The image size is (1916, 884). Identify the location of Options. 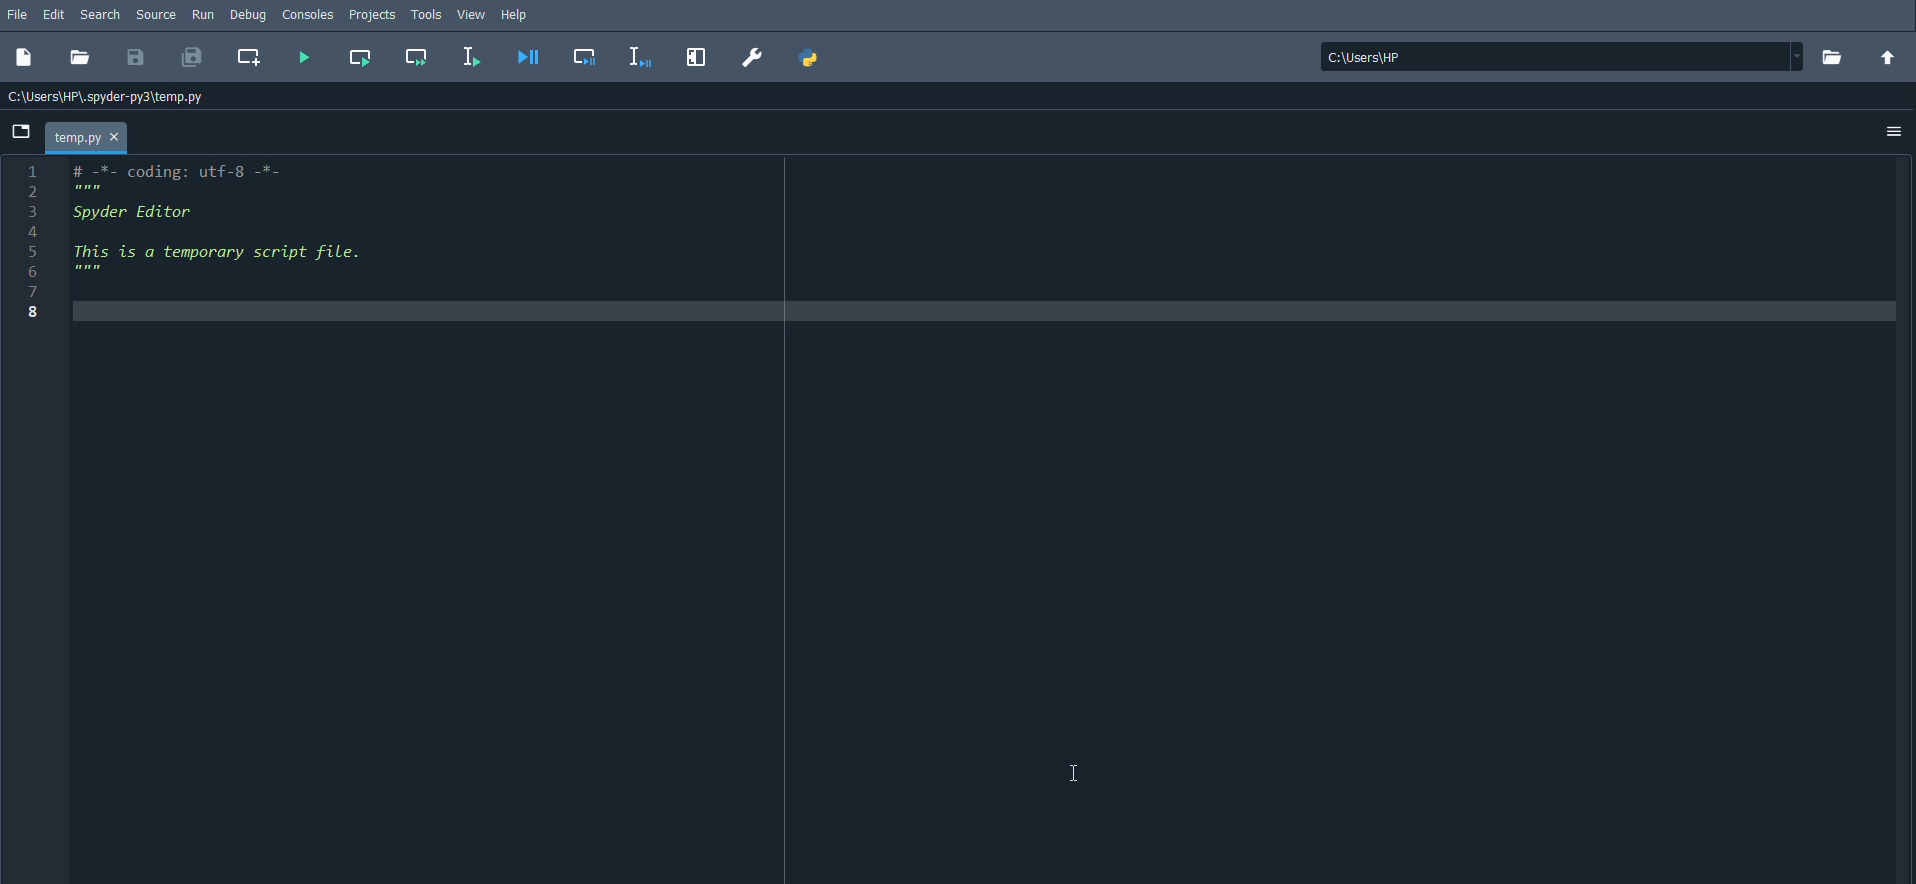
(1895, 132).